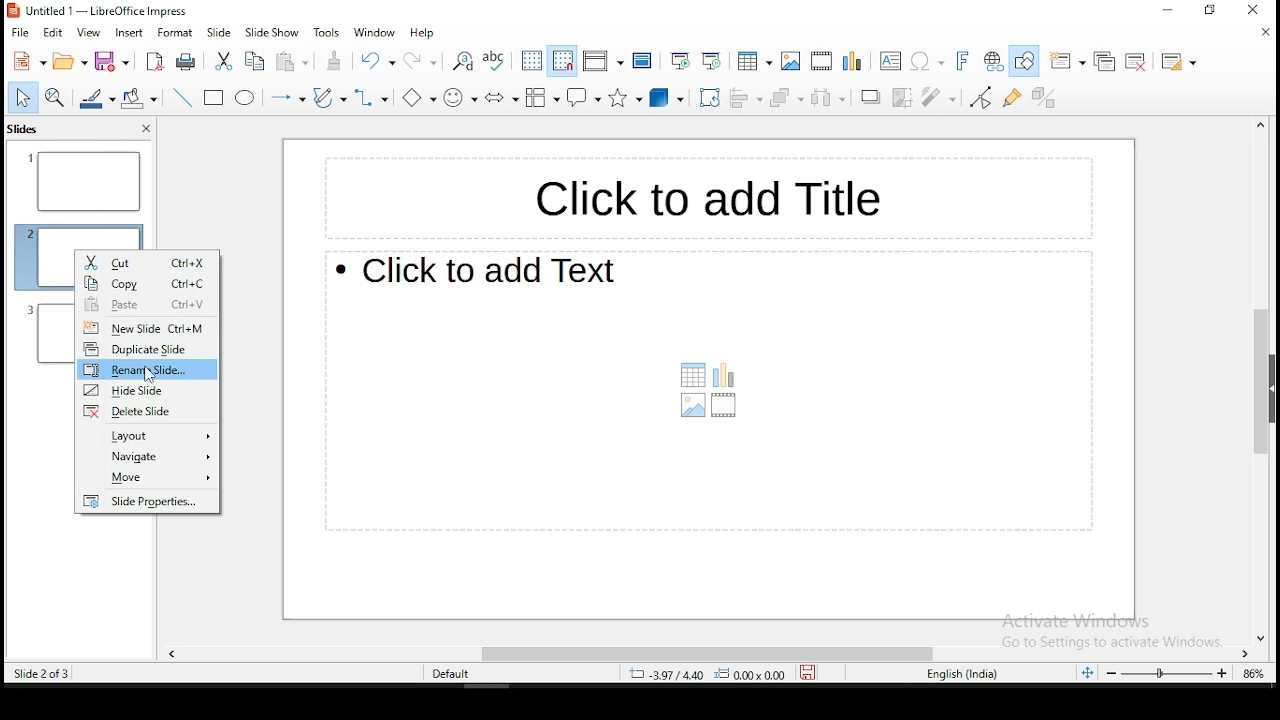 Image resolution: width=1280 pixels, height=720 pixels. I want to click on ellipse, so click(245, 100).